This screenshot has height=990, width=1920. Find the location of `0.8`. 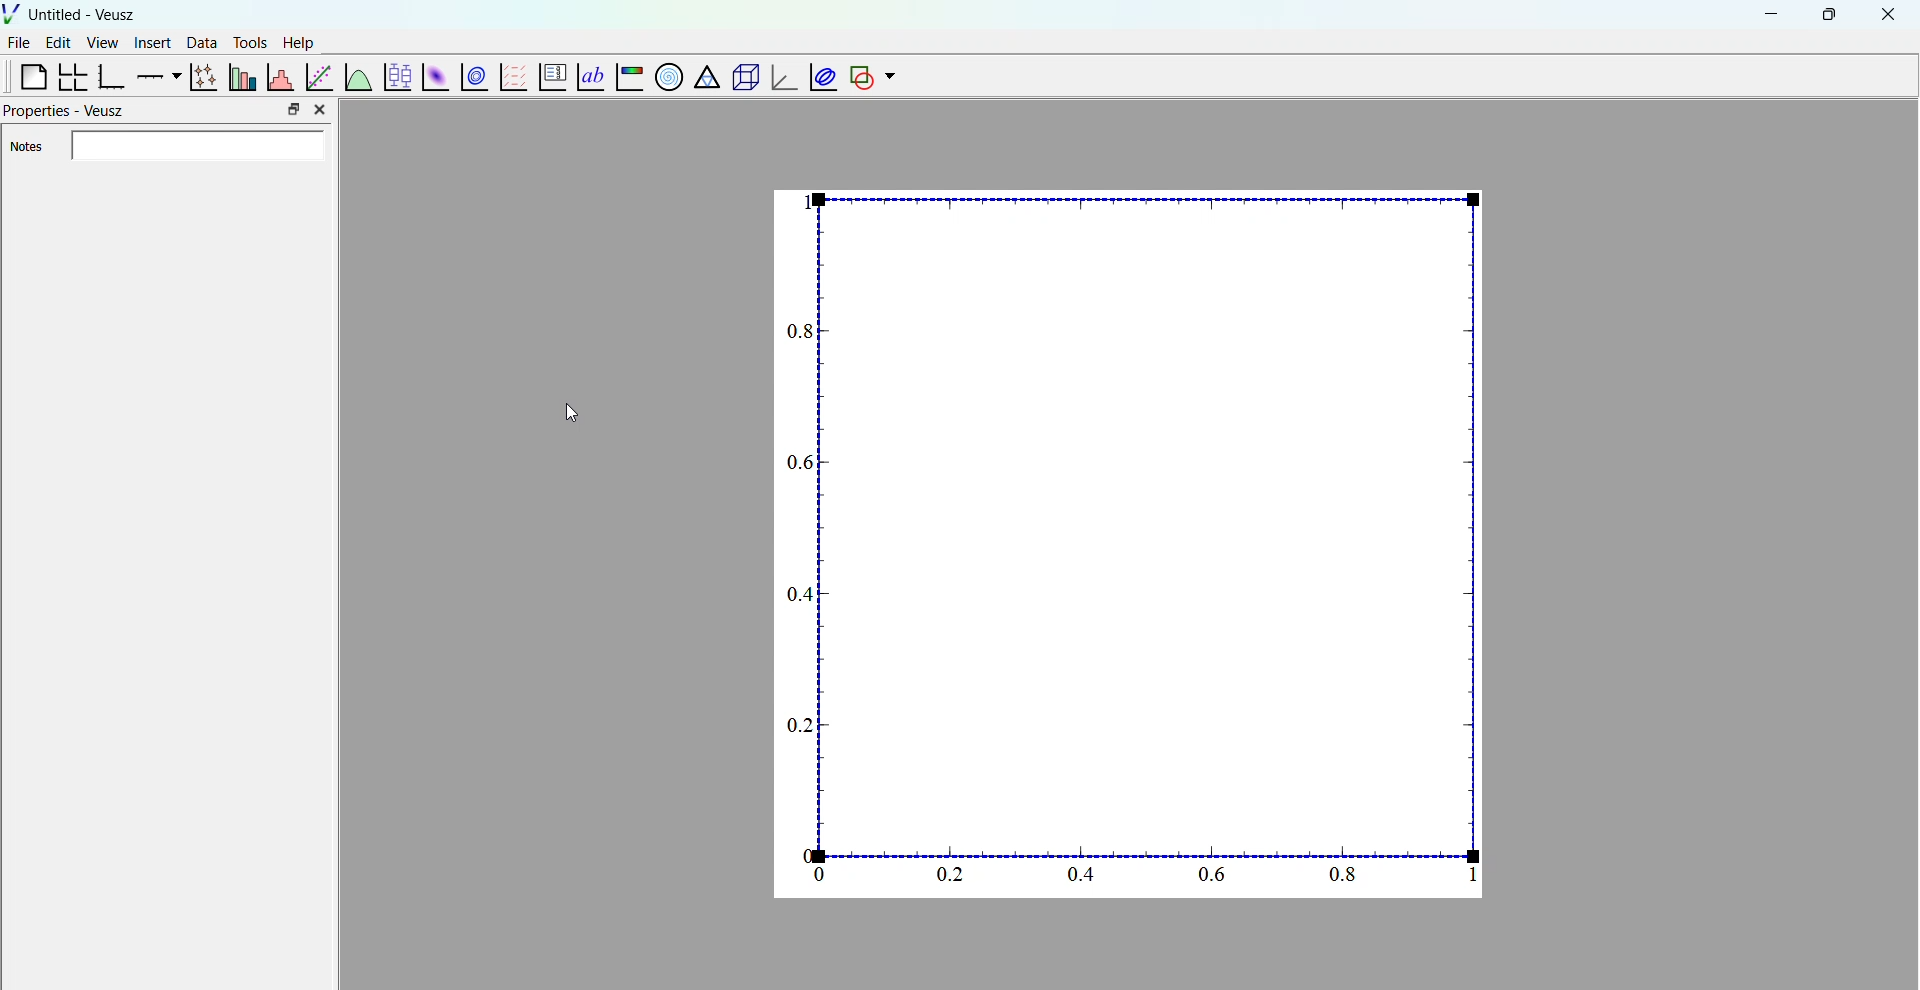

0.8 is located at coordinates (1347, 875).